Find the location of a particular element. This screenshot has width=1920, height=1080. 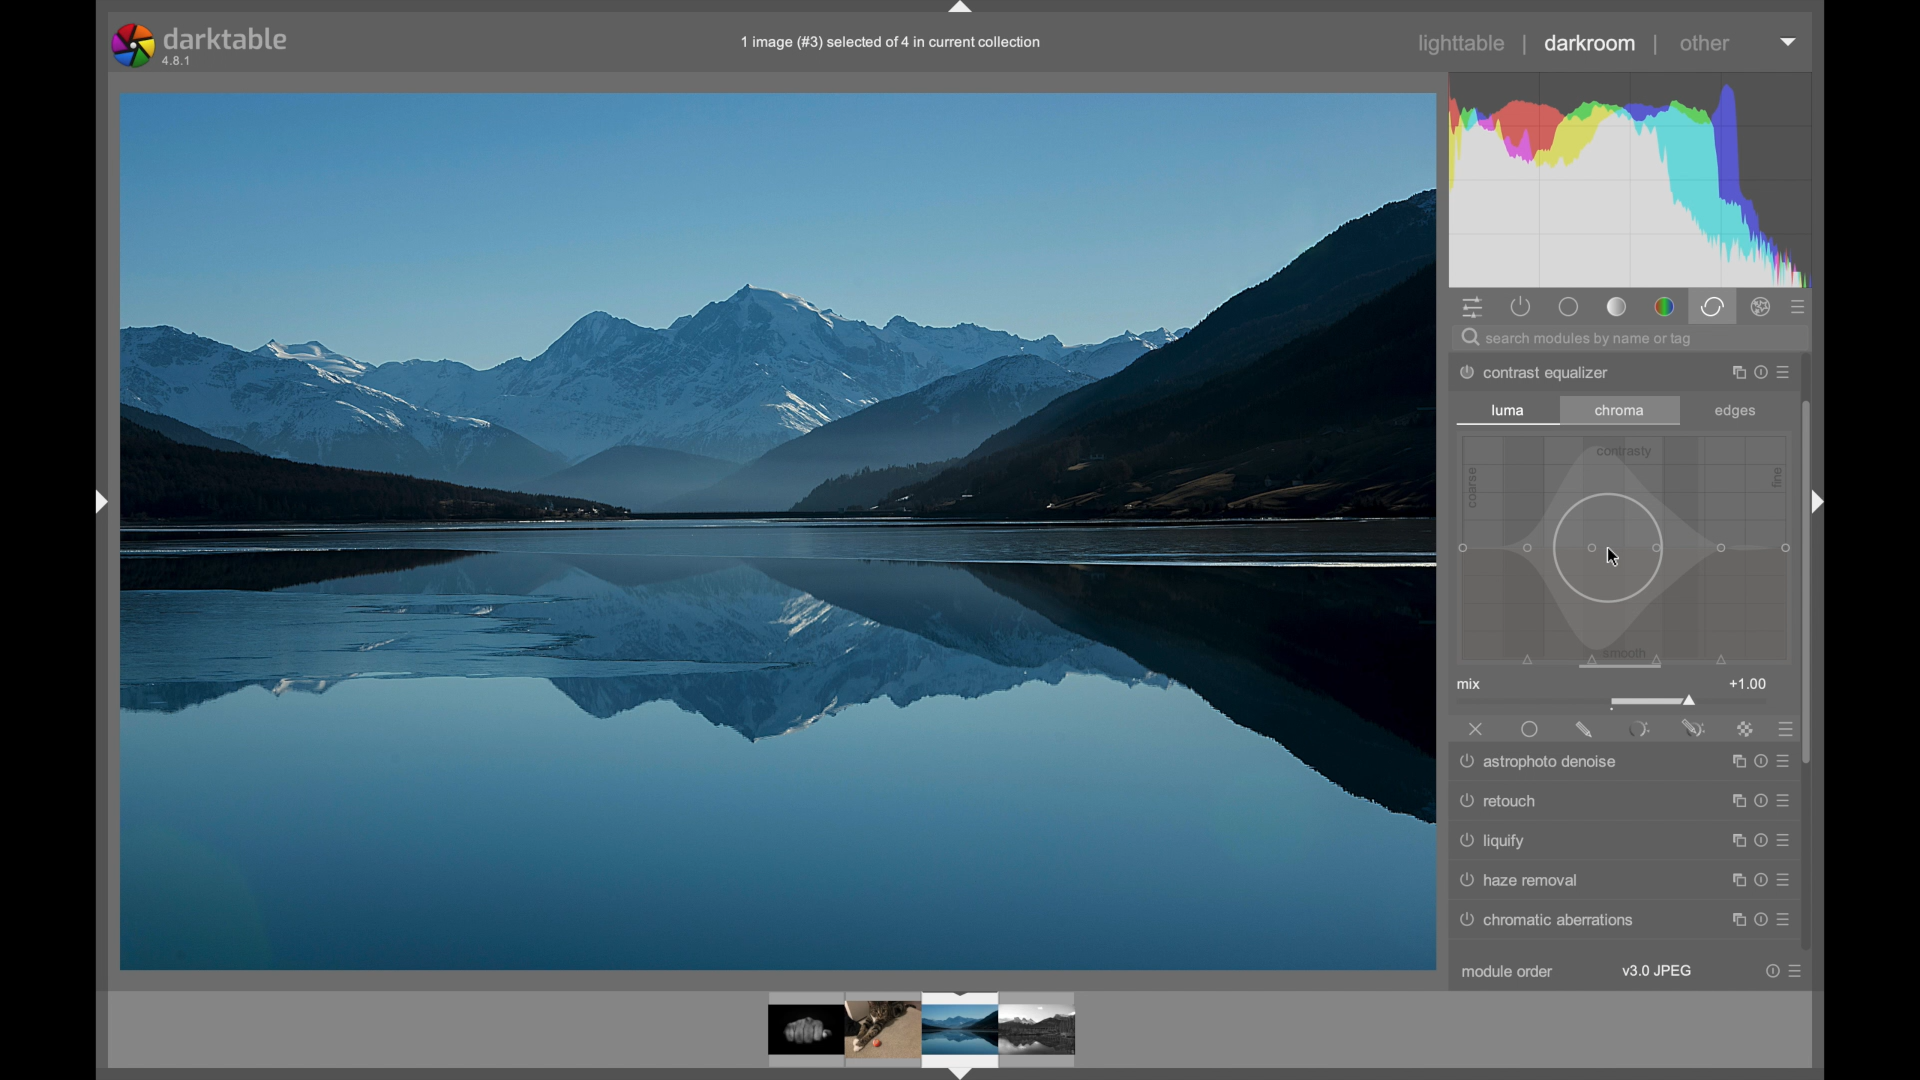

surface blur is located at coordinates (1516, 807).